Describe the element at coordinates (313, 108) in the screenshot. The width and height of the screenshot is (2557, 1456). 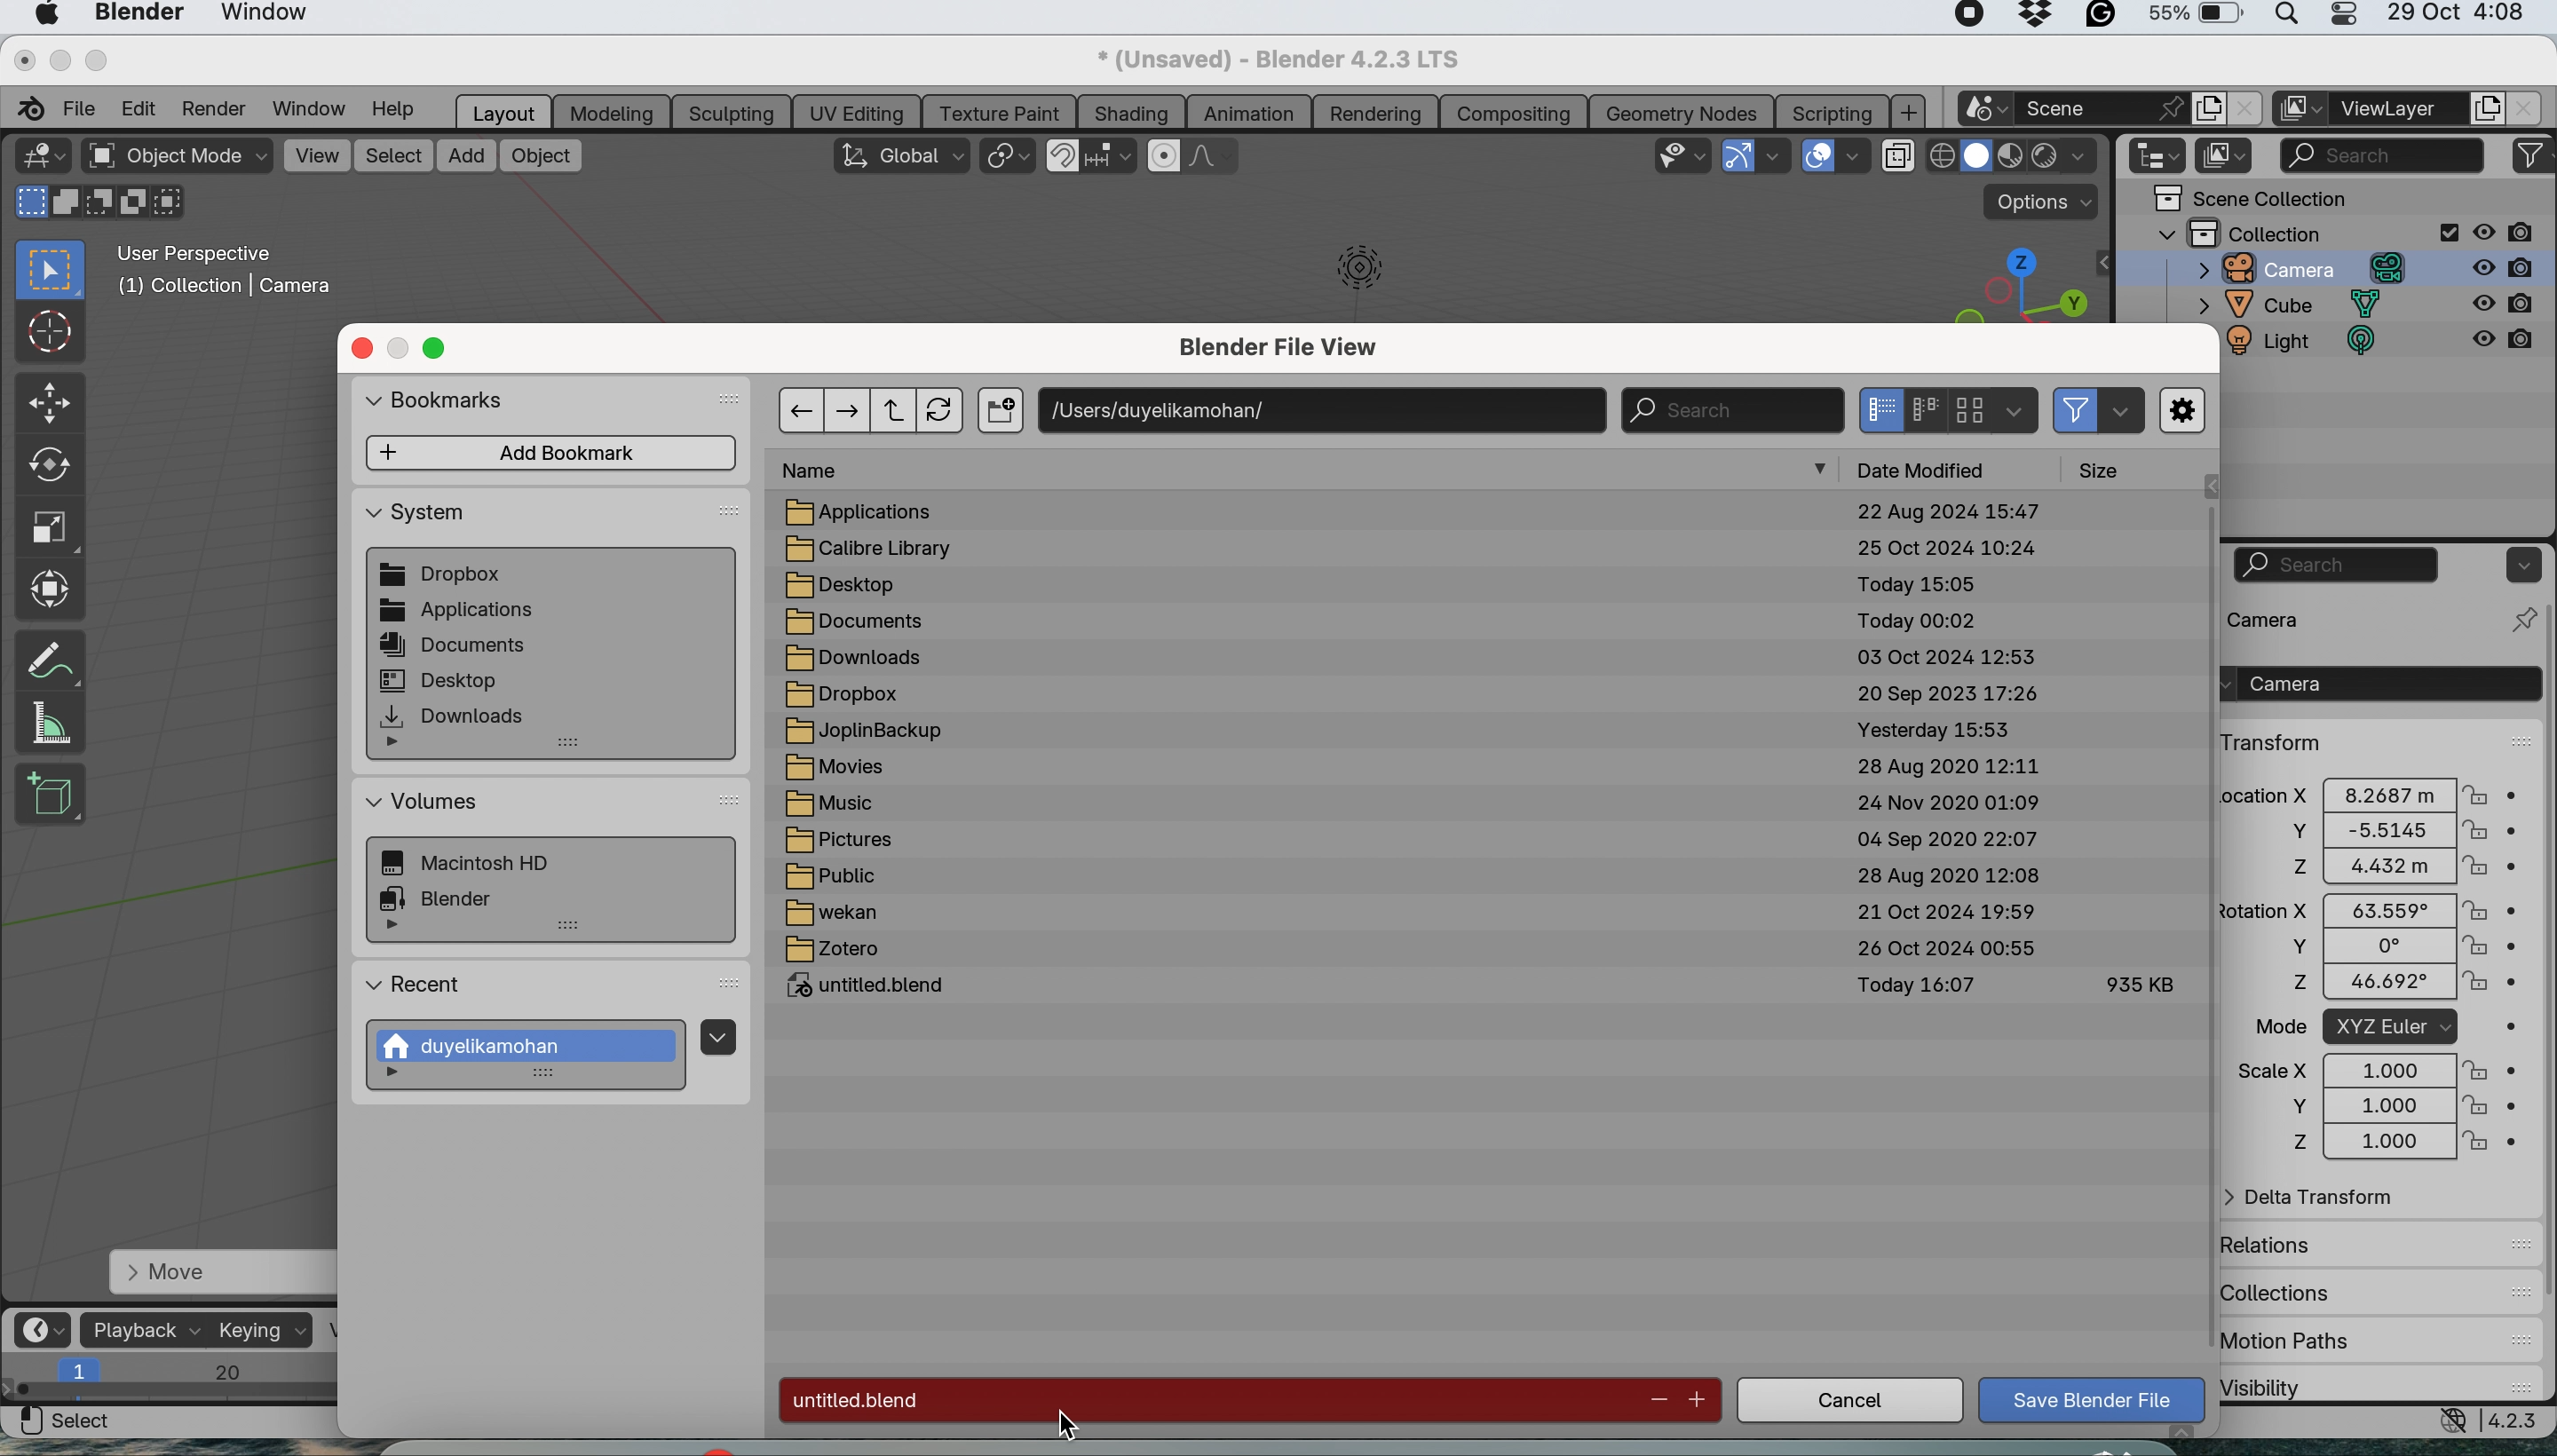
I see `window` at that location.